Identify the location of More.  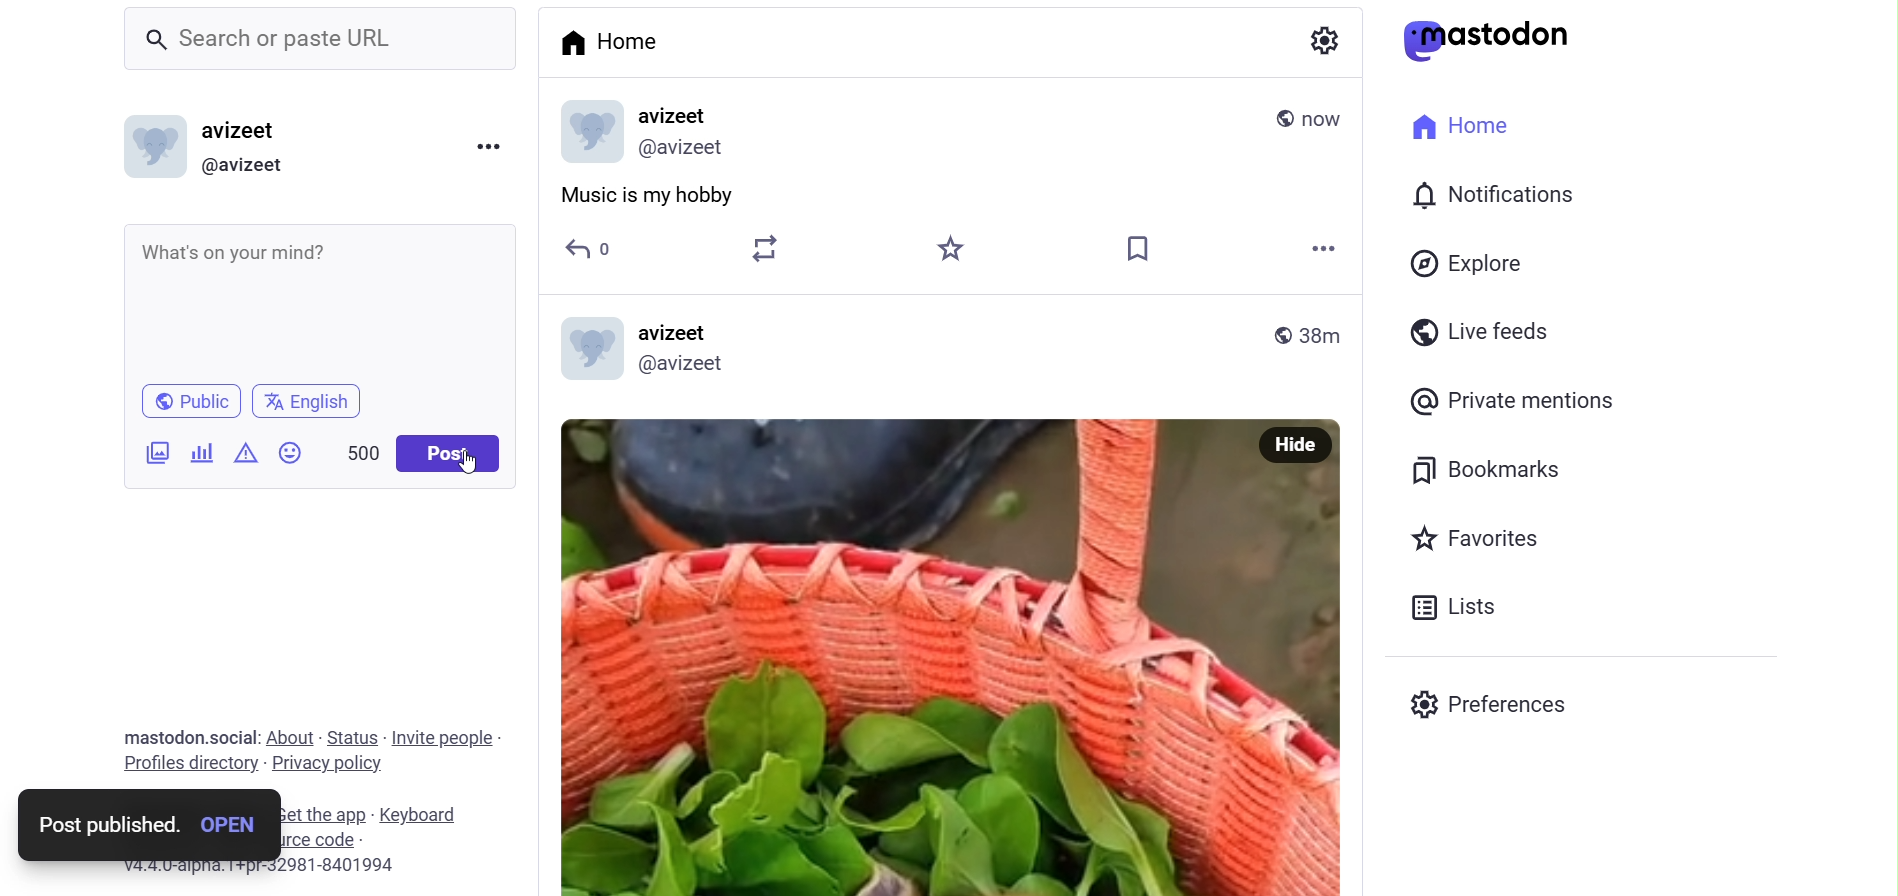
(1324, 247).